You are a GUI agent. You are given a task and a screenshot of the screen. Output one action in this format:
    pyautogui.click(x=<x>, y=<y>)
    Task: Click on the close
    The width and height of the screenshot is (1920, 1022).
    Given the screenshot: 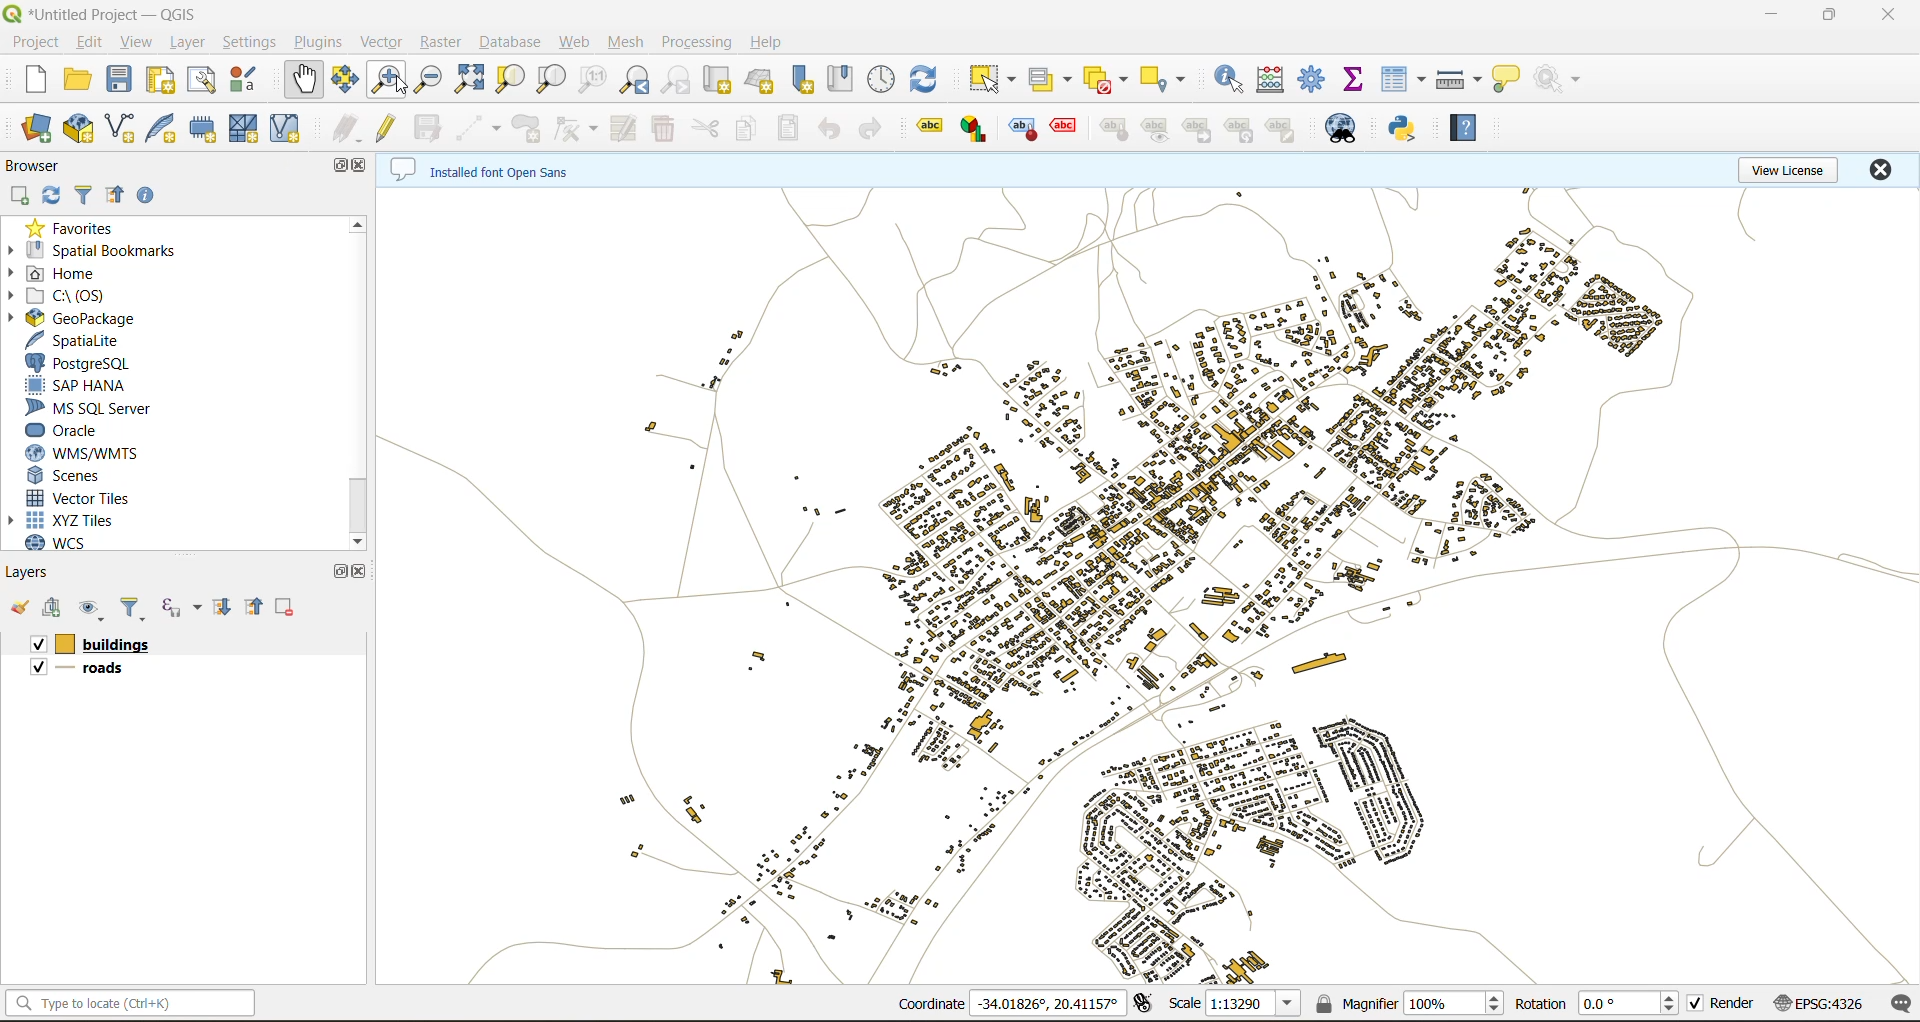 What is the action you would take?
    pyautogui.click(x=1887, y=15)
    